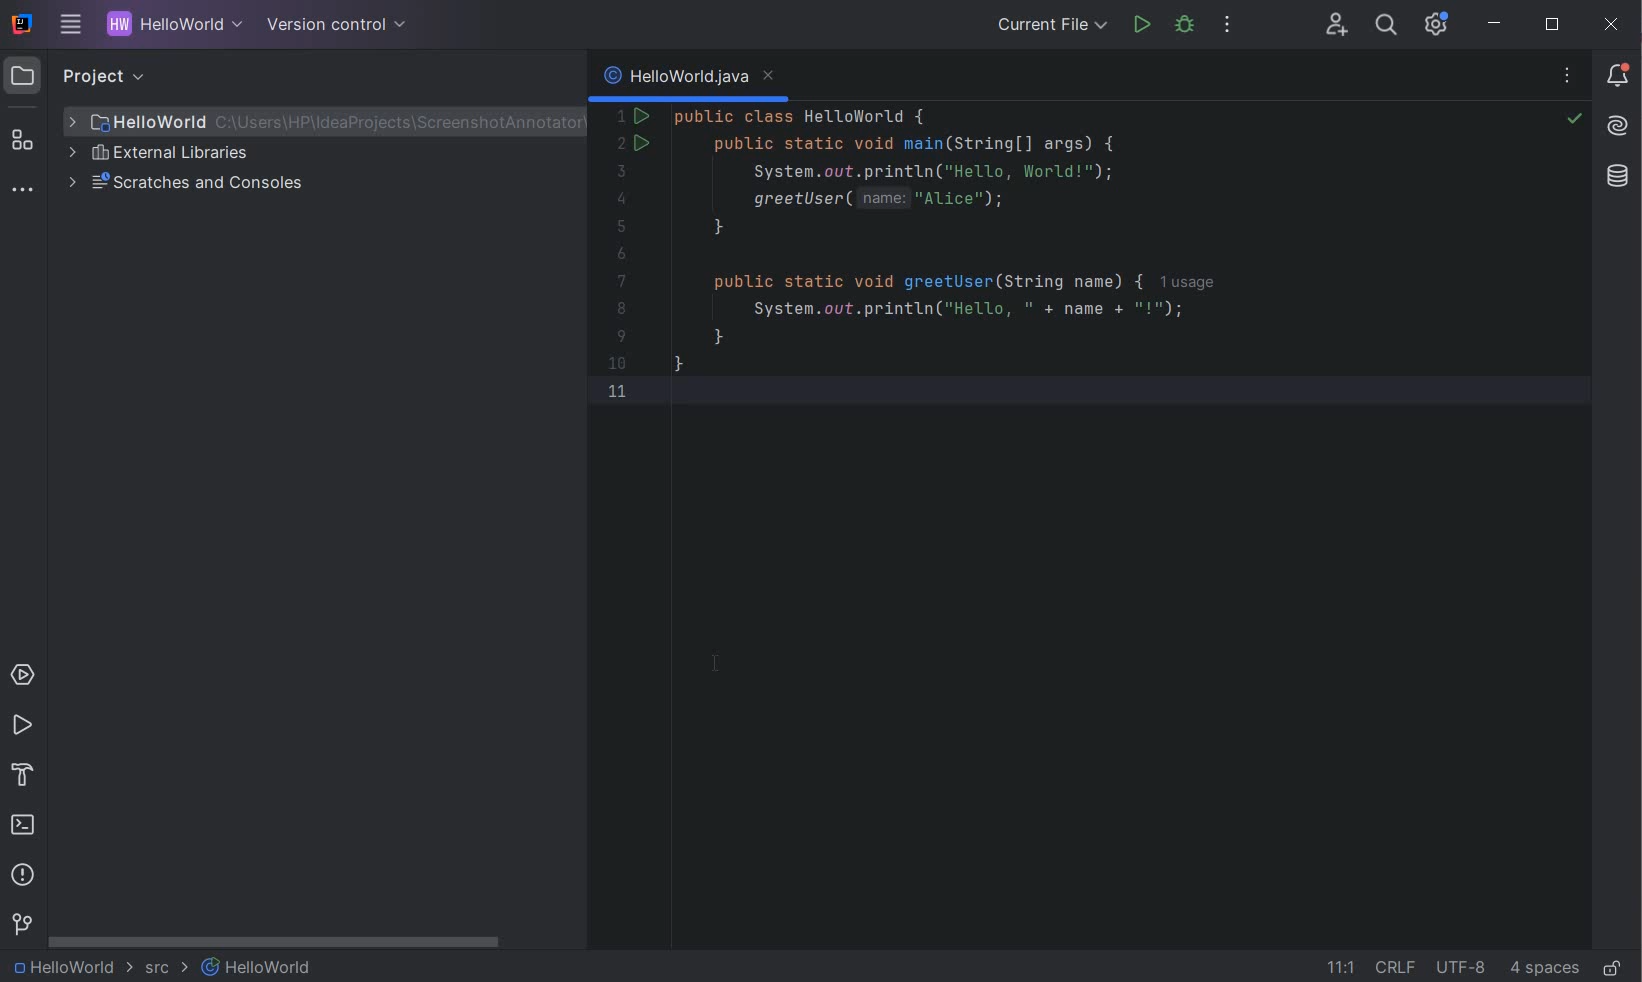 This screenshot has height=982, width=1642. I want to click on AI Assistant, so click(1618, 126).